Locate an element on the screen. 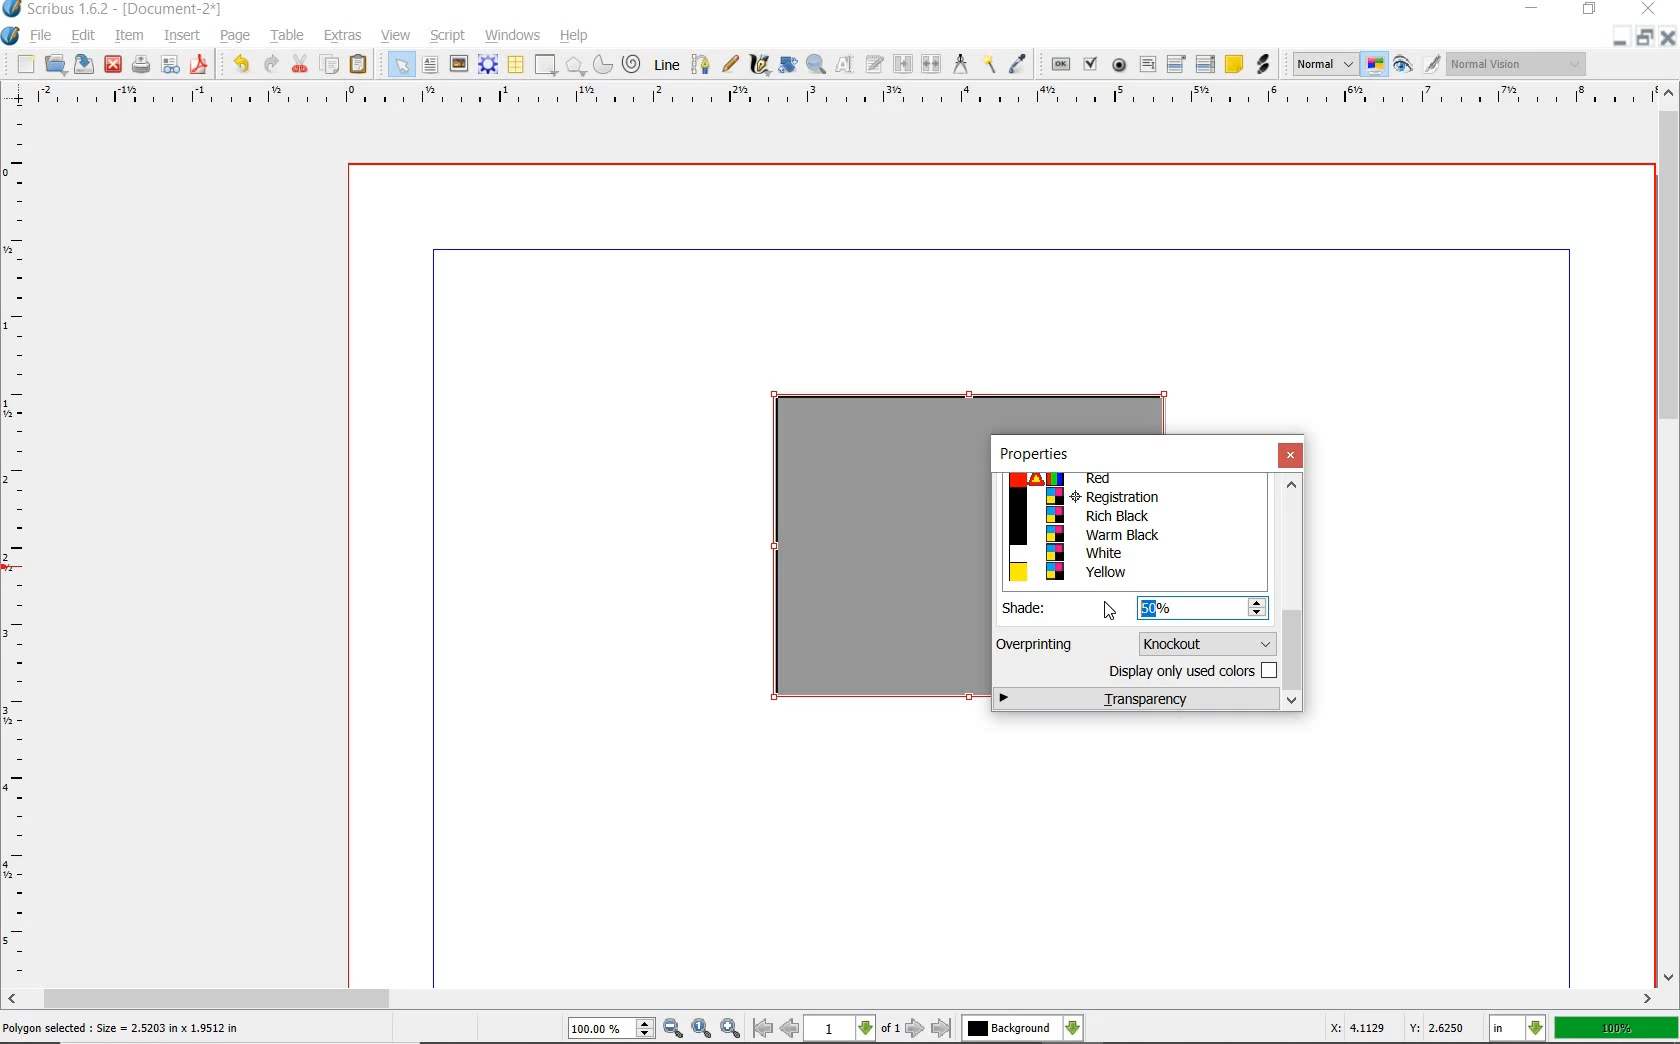 The height and width of the screenshot is (1044, 1680). X: 4.1129 Y: 2.6250 is located at coordinates (1398, 1027).